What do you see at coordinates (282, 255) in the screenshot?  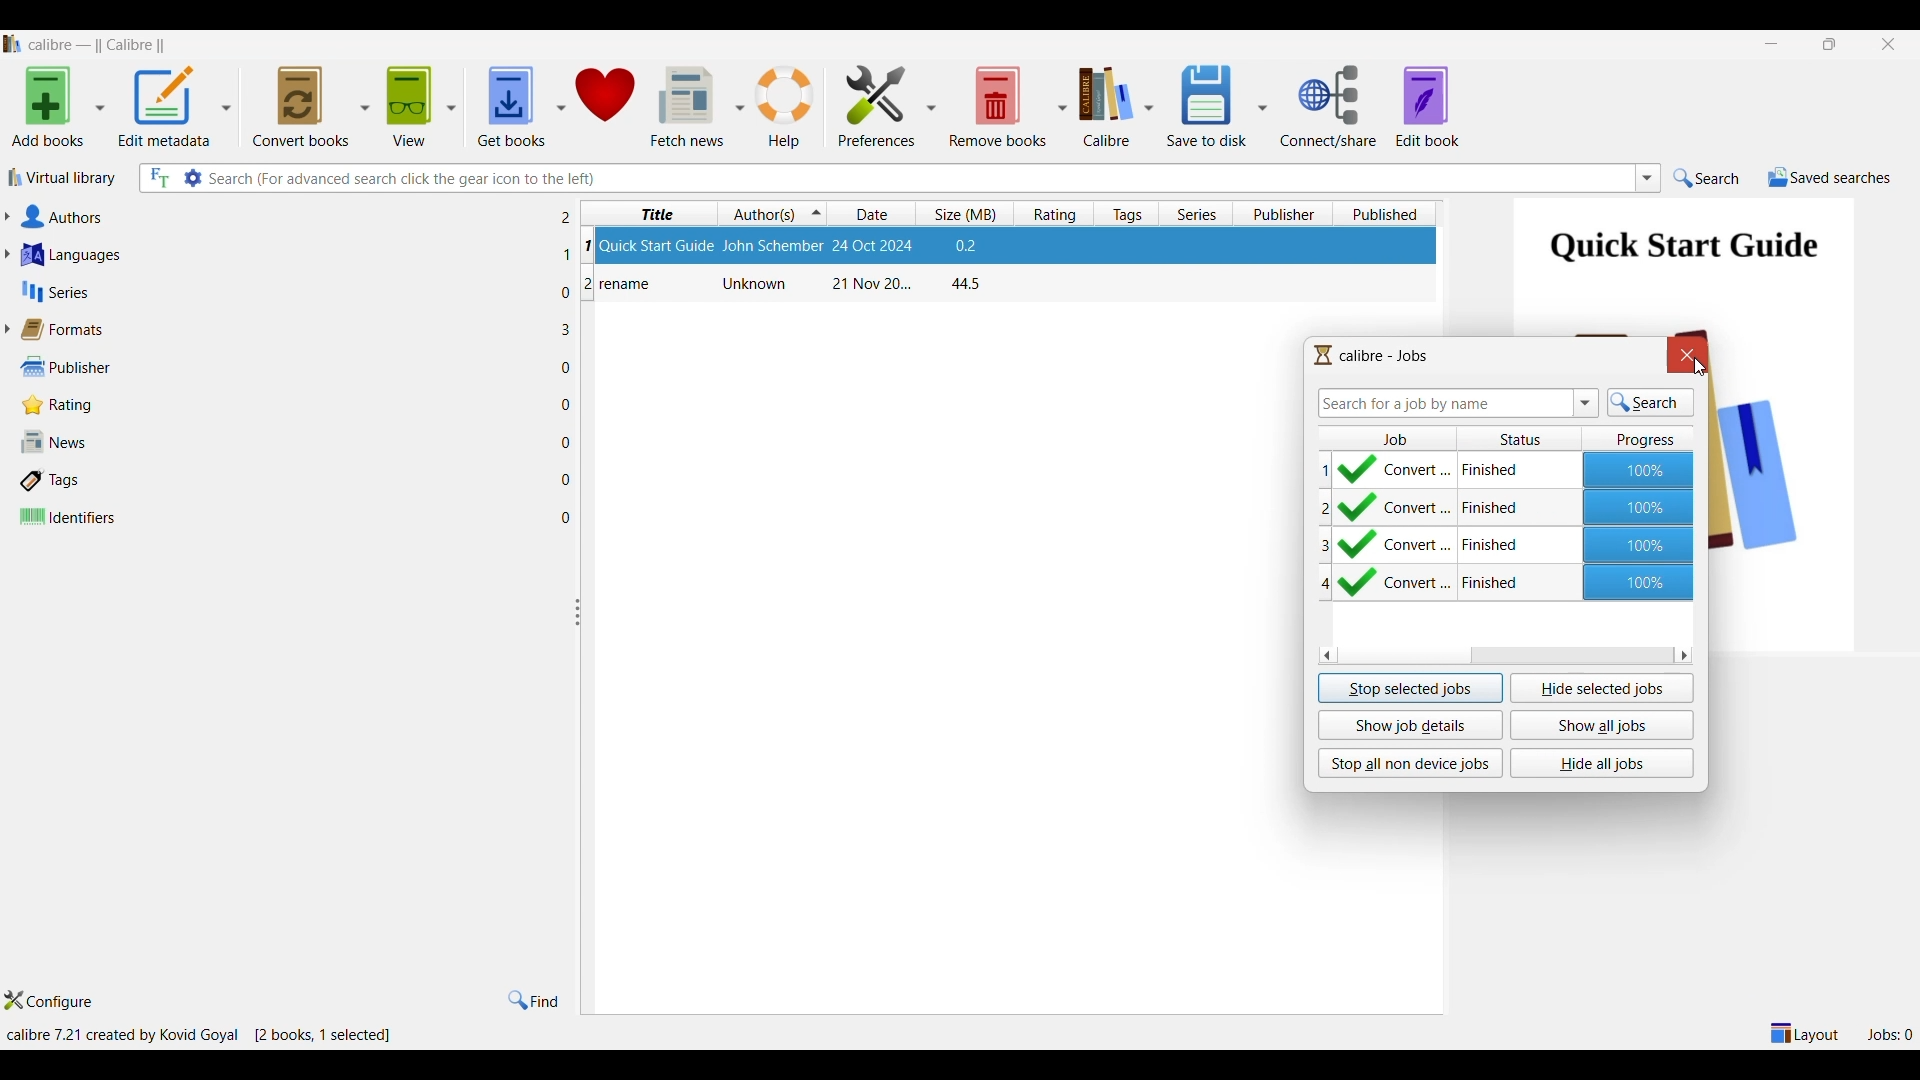 I see `Languages` at bounding box center [282, 255].